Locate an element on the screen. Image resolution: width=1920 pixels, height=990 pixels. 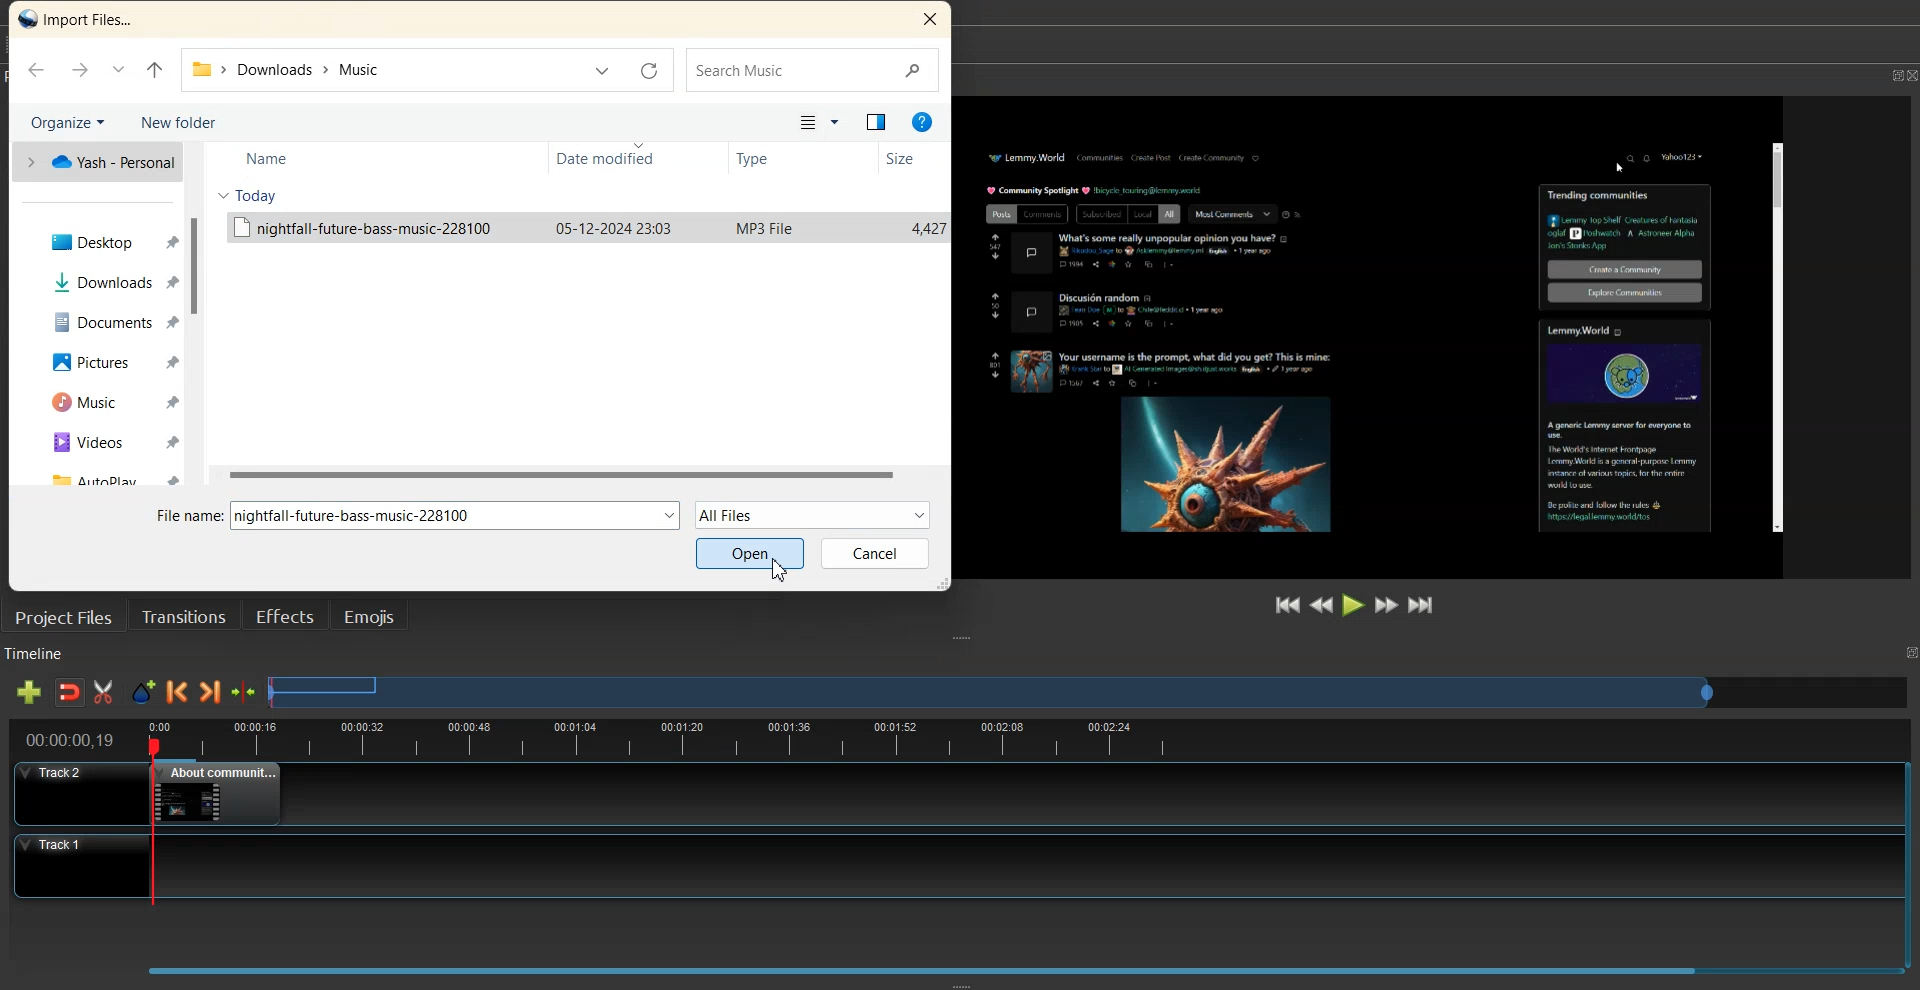
Maximize is located at coordinates (1908, 653).